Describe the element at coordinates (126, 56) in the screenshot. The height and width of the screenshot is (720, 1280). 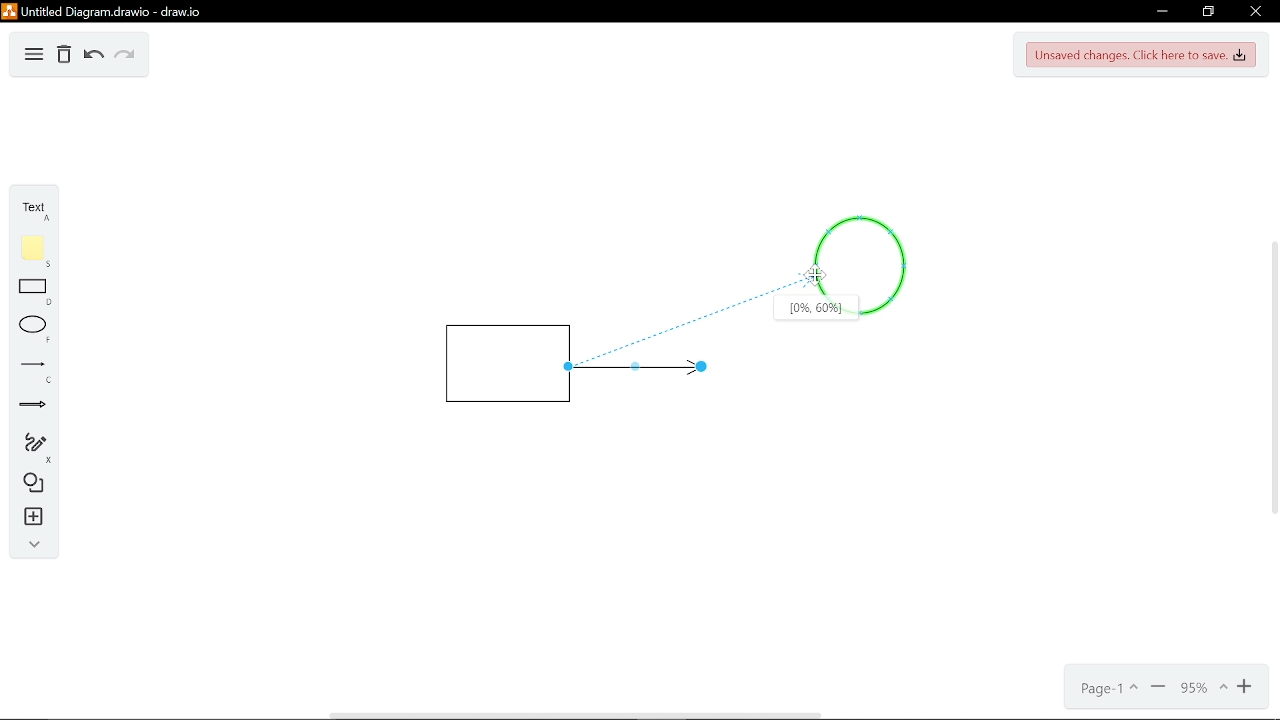
I see `Redo` at that location.